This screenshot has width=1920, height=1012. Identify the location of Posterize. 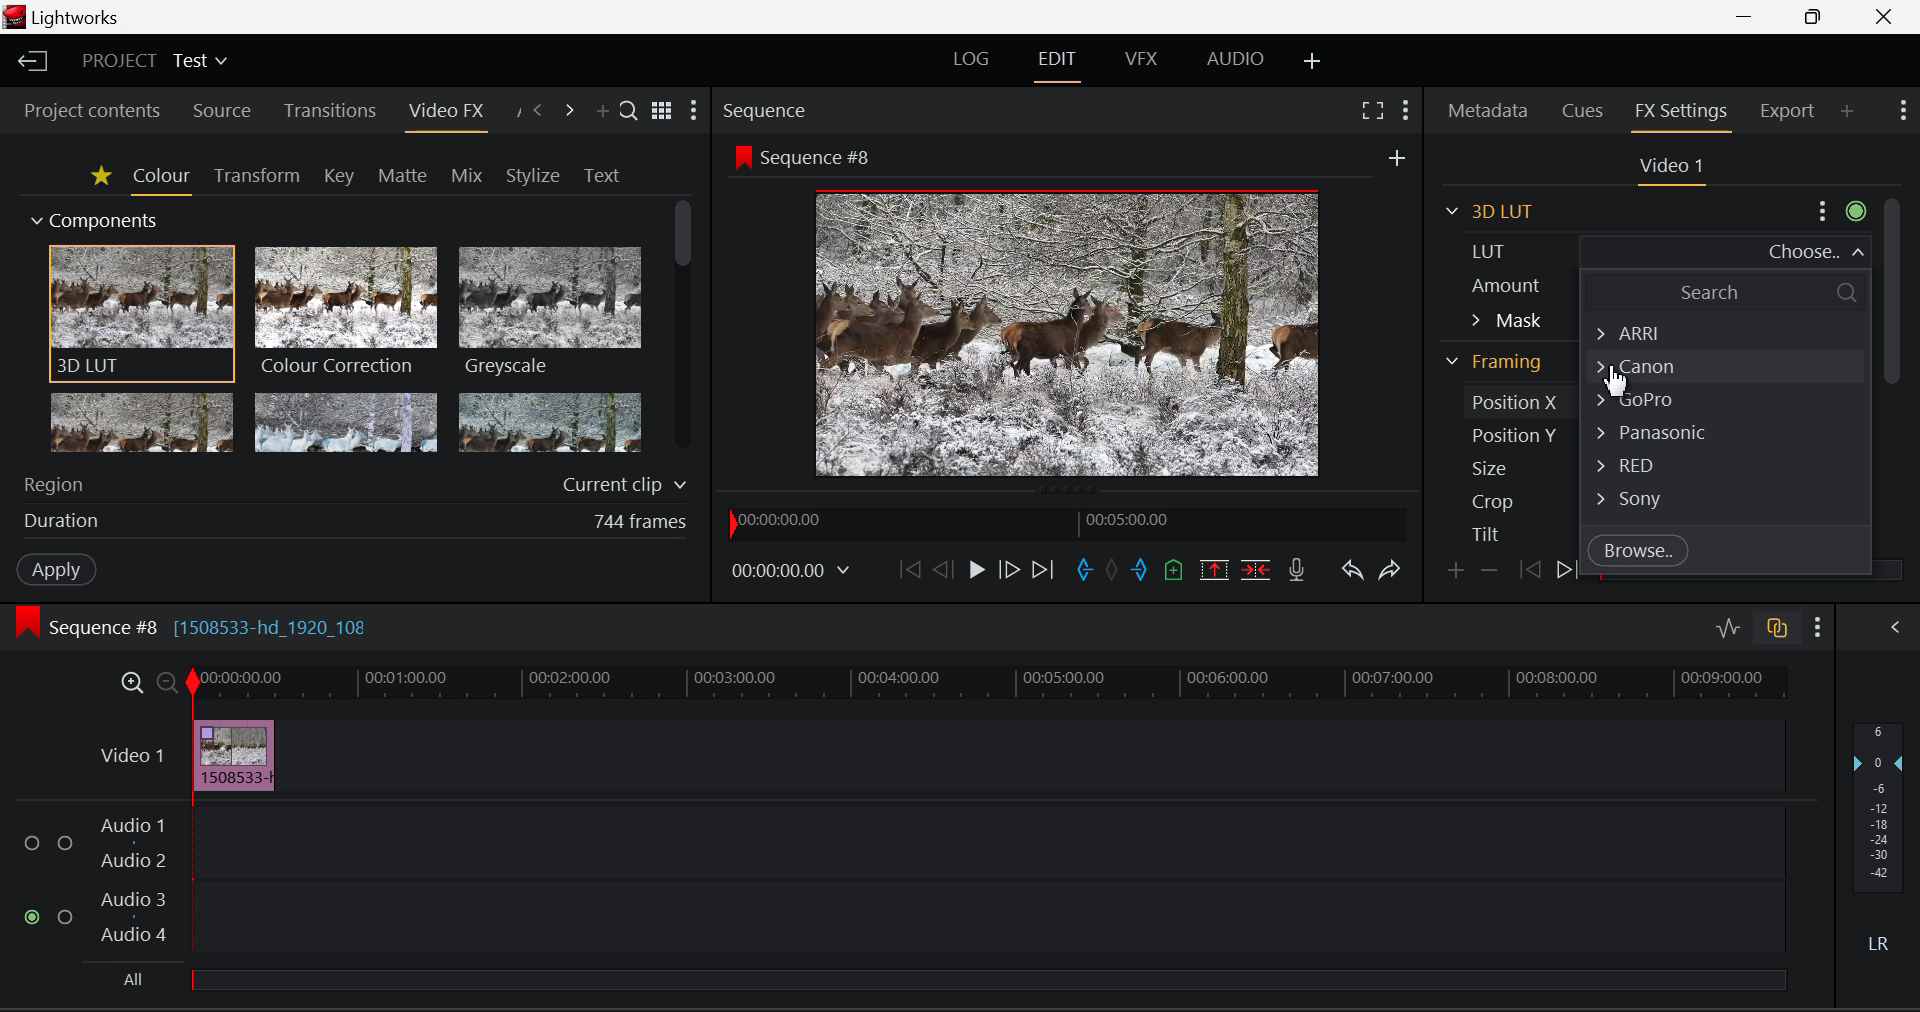
(551, 424).